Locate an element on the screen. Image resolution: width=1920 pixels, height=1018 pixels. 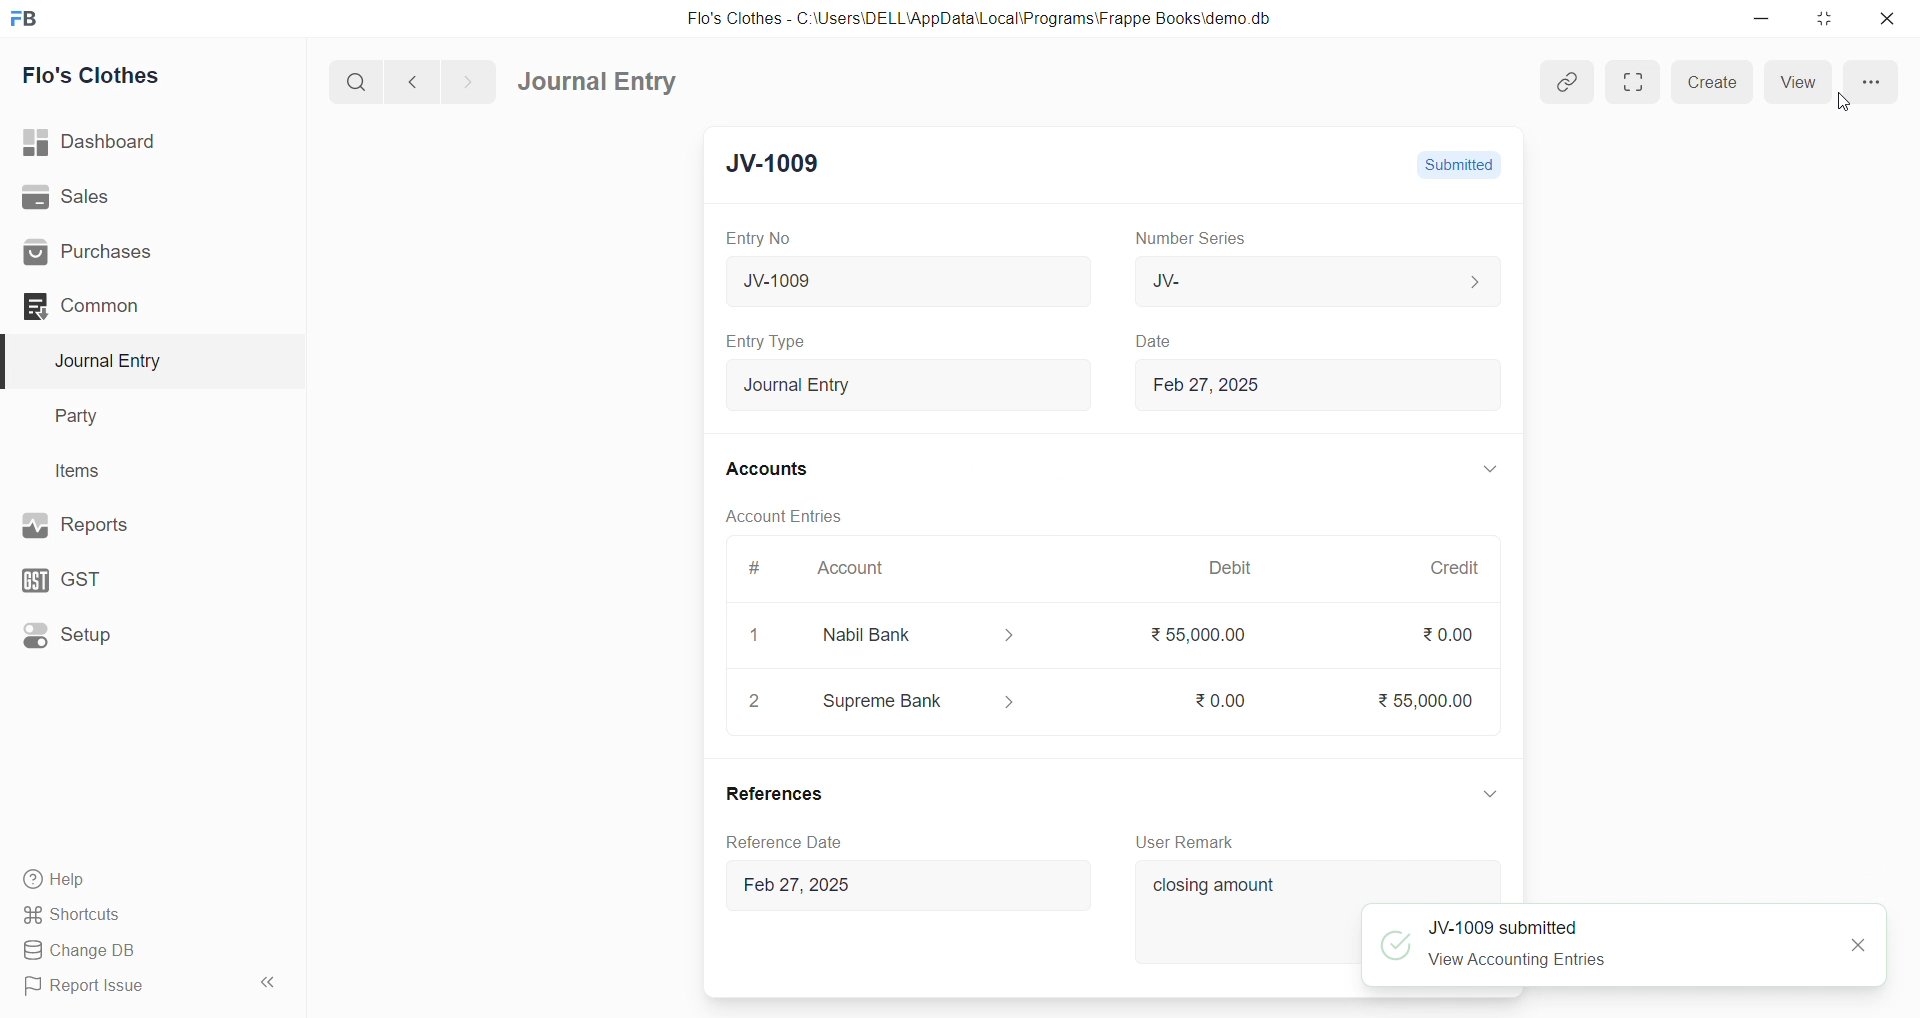
View is located at coordinates (1801, 81).